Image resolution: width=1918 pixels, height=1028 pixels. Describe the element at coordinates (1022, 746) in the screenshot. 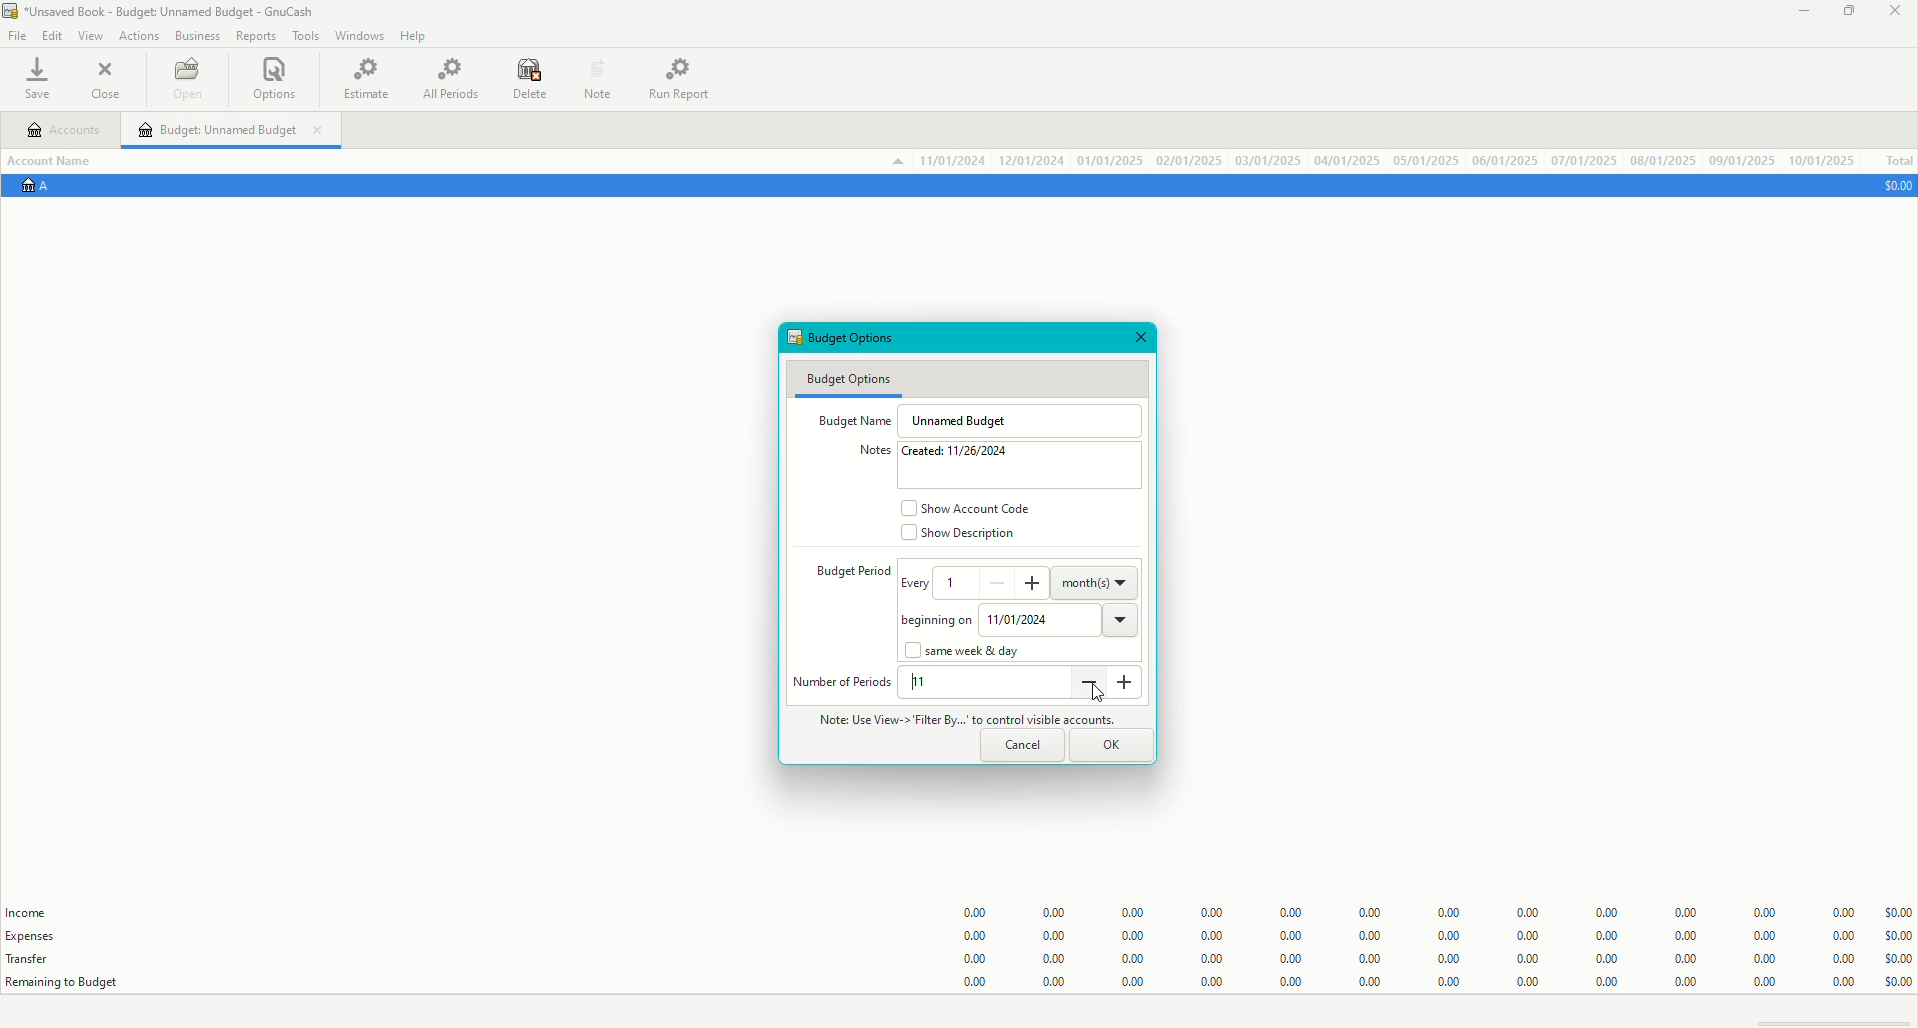

I see `Cancel` at that location.